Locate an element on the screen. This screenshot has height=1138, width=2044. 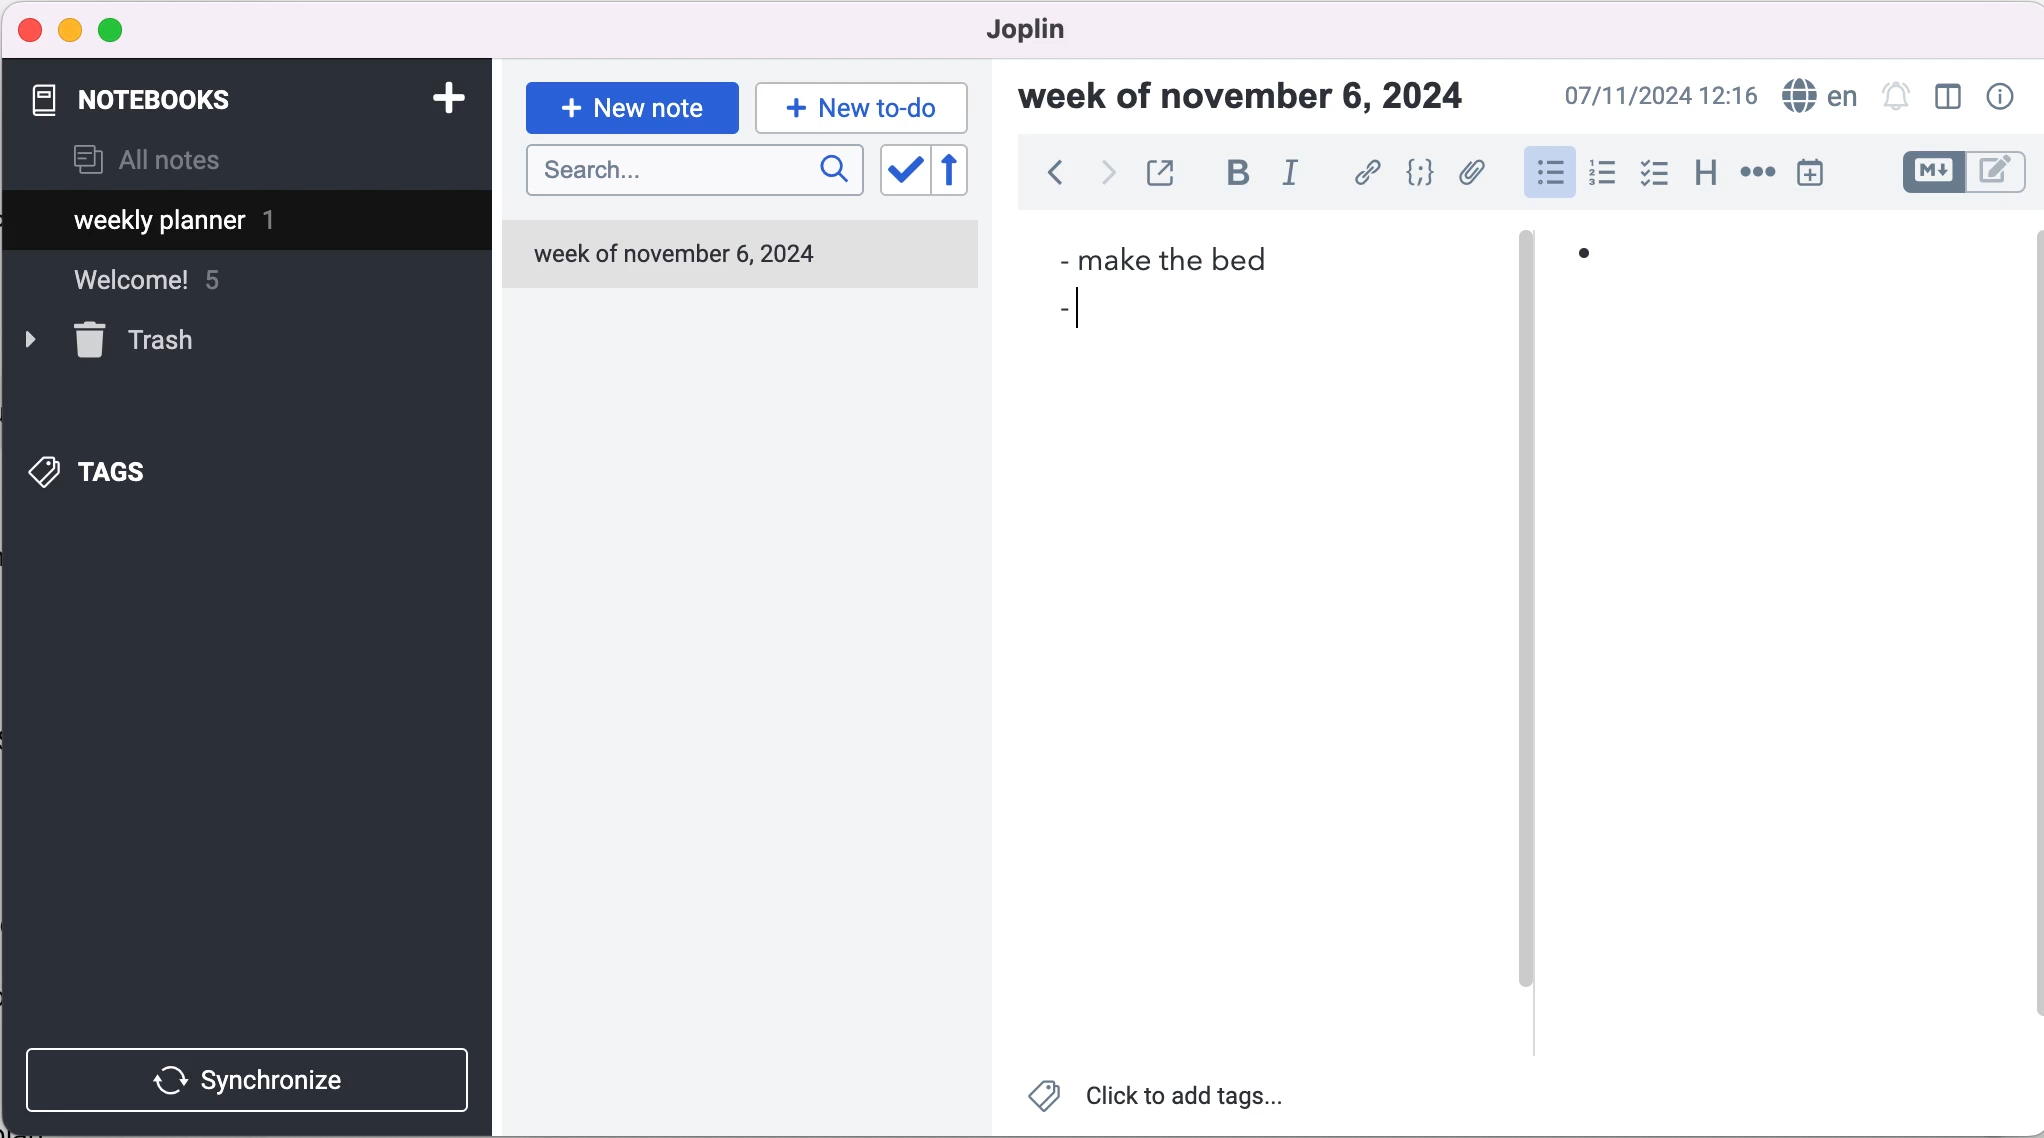
bold is located at coordinates (1237, 174).